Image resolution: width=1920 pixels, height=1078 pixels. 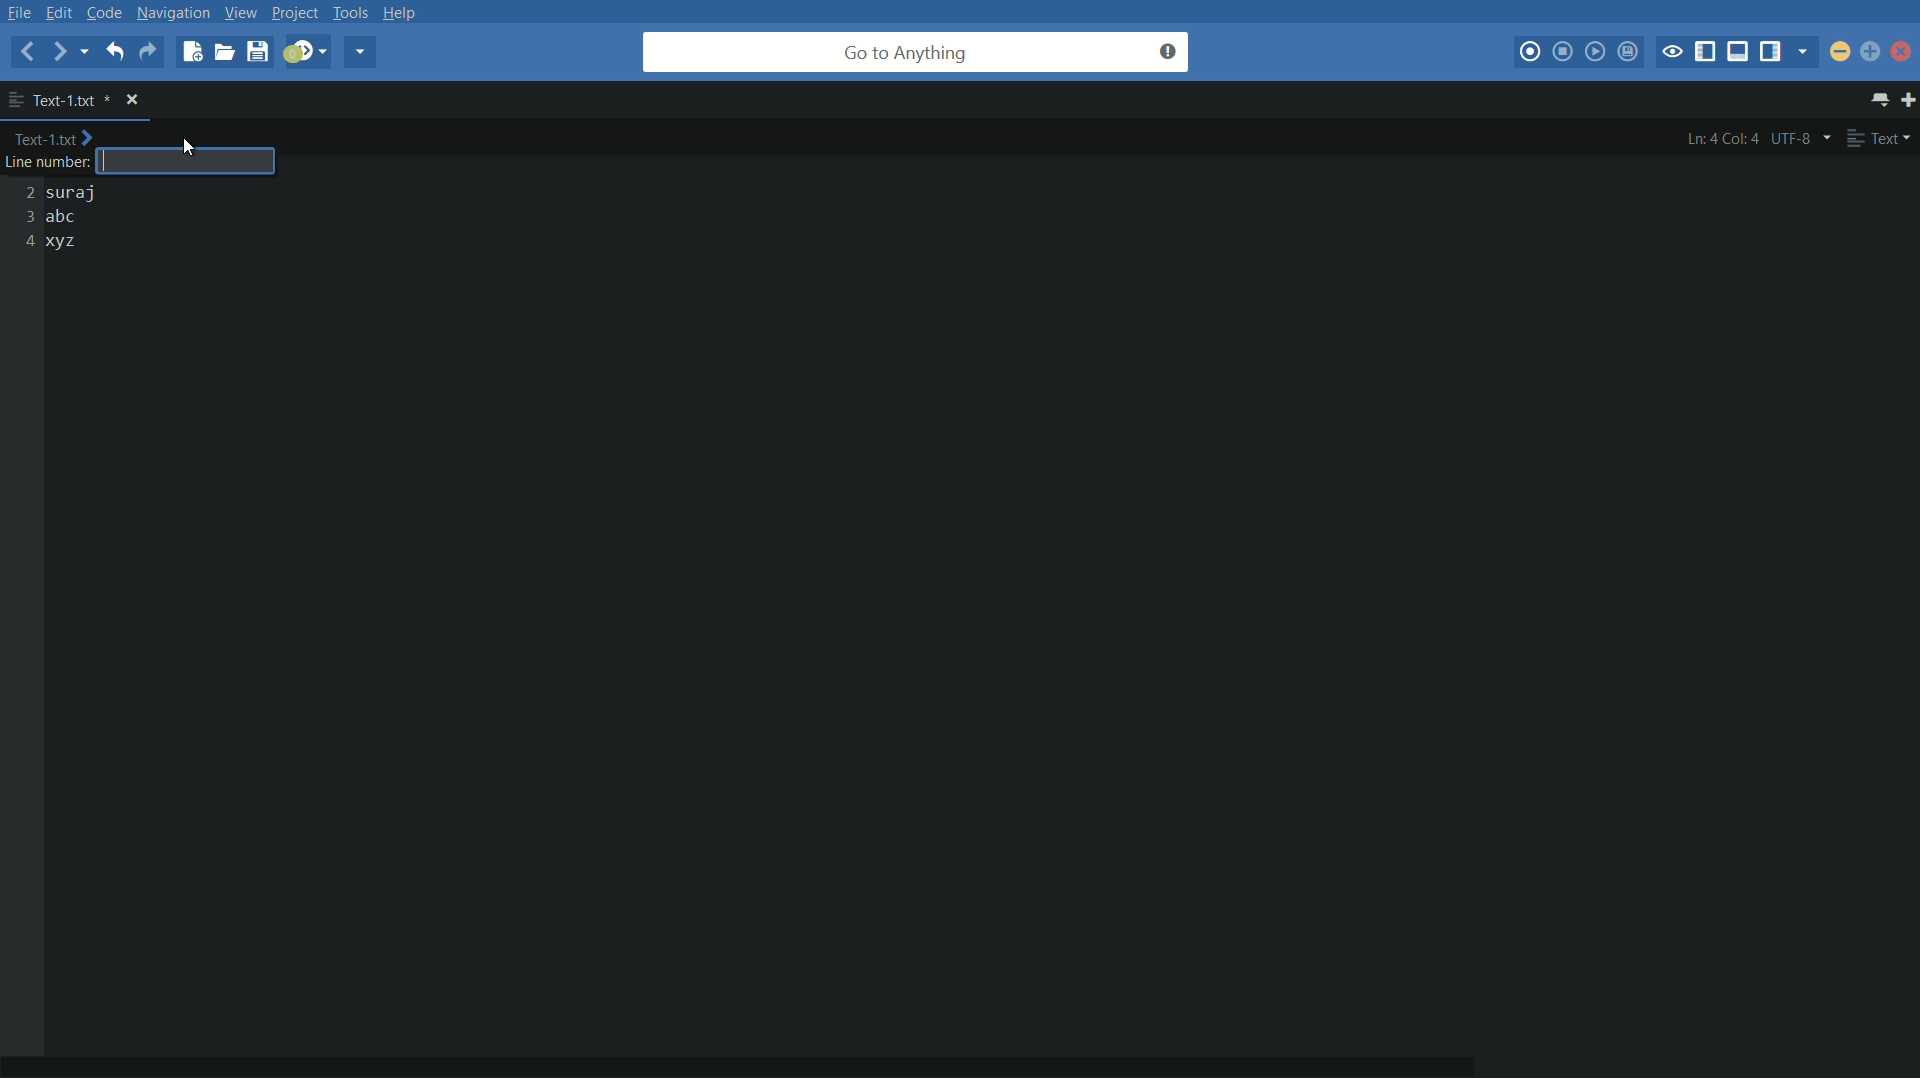 I want to click on file, so click(x=20, y=12).